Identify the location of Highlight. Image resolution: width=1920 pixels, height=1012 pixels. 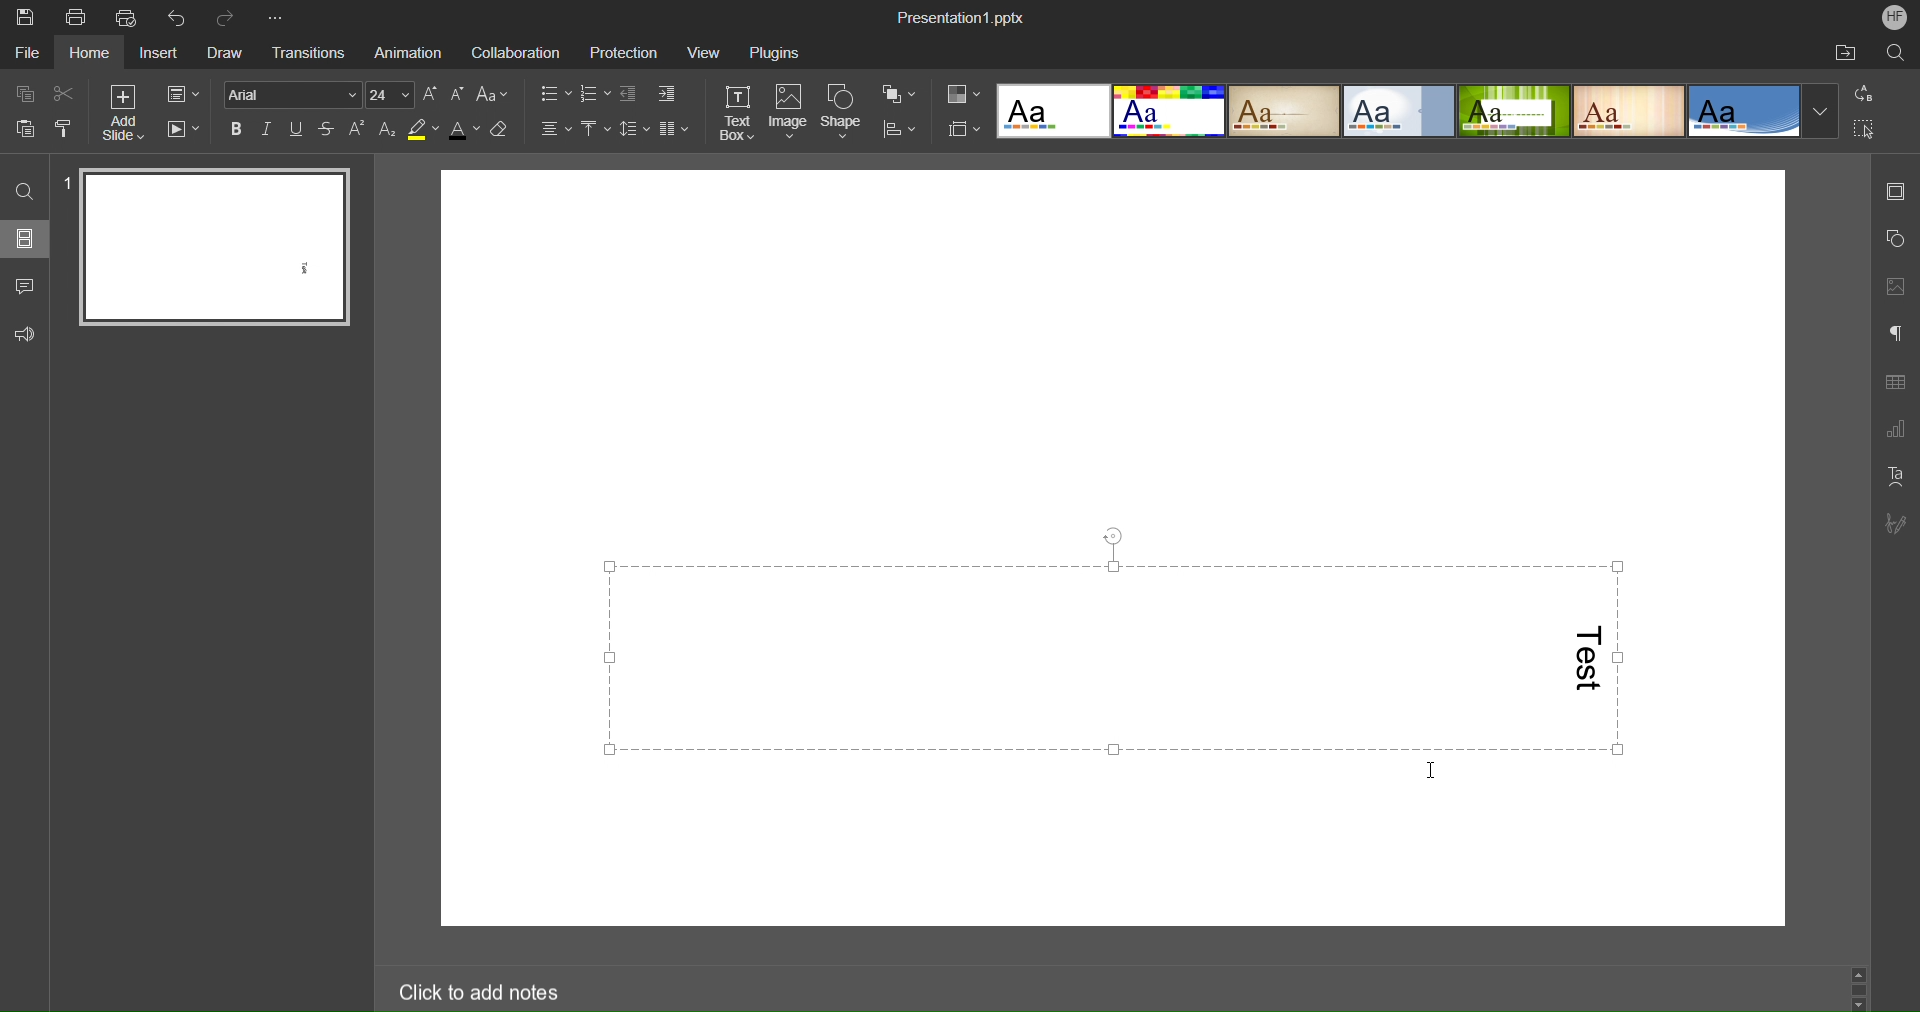
(422, 131).